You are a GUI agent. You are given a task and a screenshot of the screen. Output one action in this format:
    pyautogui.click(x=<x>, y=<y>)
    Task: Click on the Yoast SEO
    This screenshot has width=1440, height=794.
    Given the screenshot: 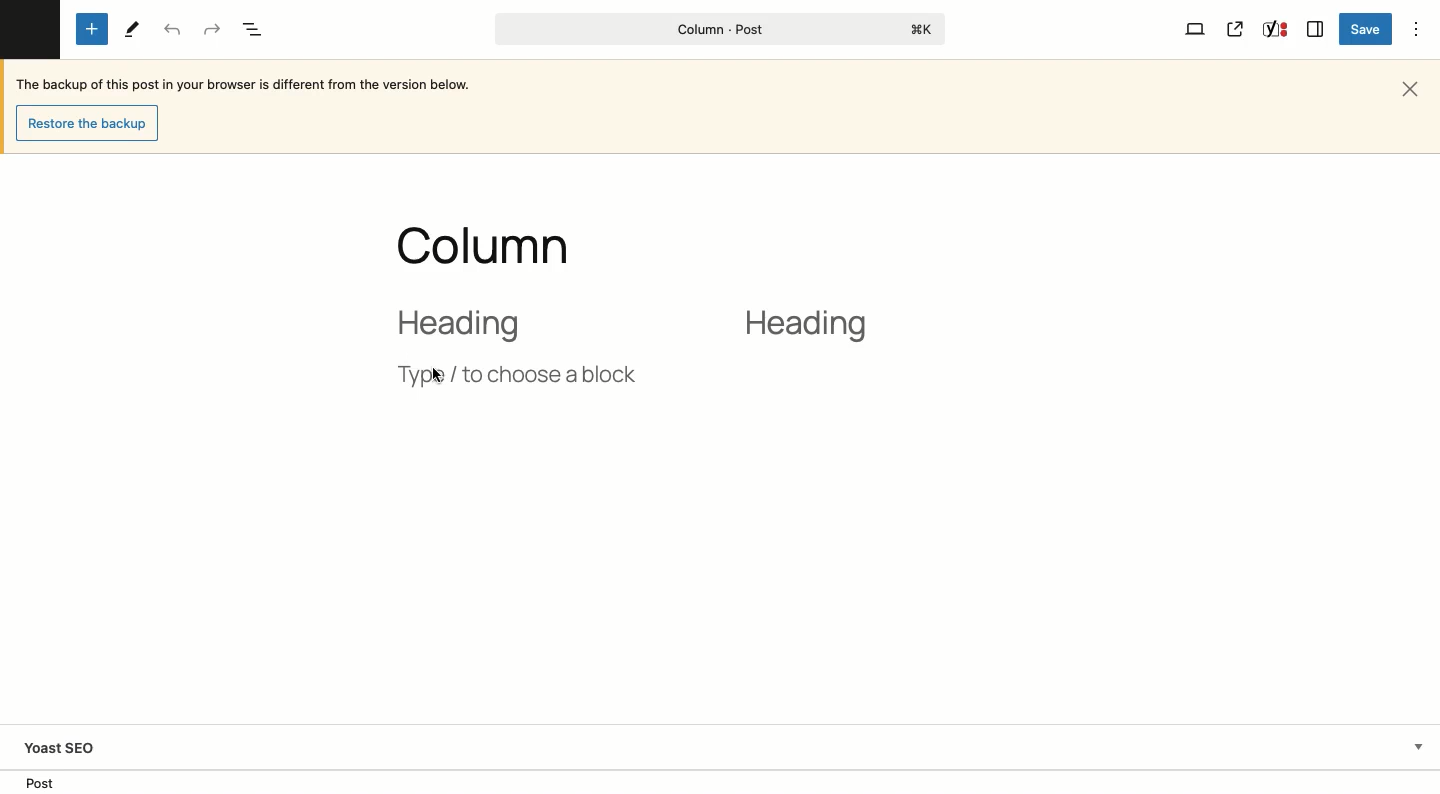 What is the action you would take?
    pyautogui.click(x=68, y=748)
    